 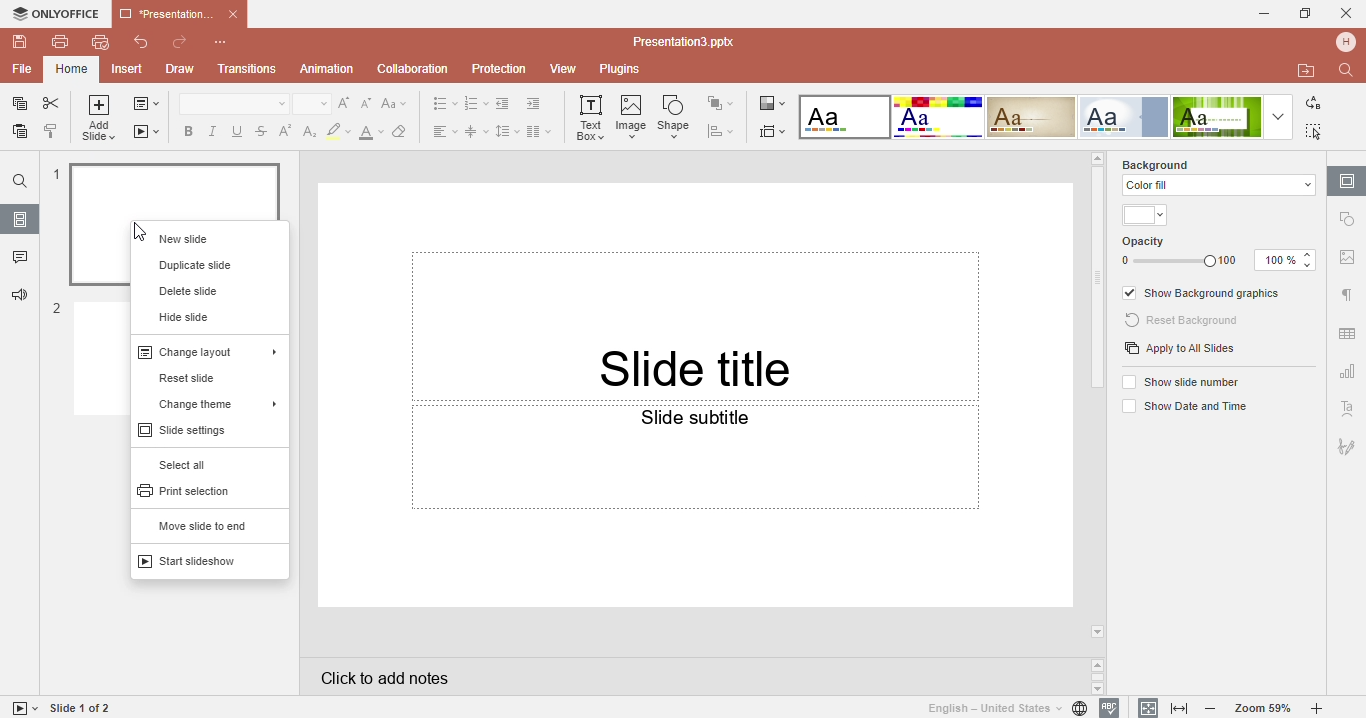 I want to click on Arrange shape, so click(x=724, y=103).